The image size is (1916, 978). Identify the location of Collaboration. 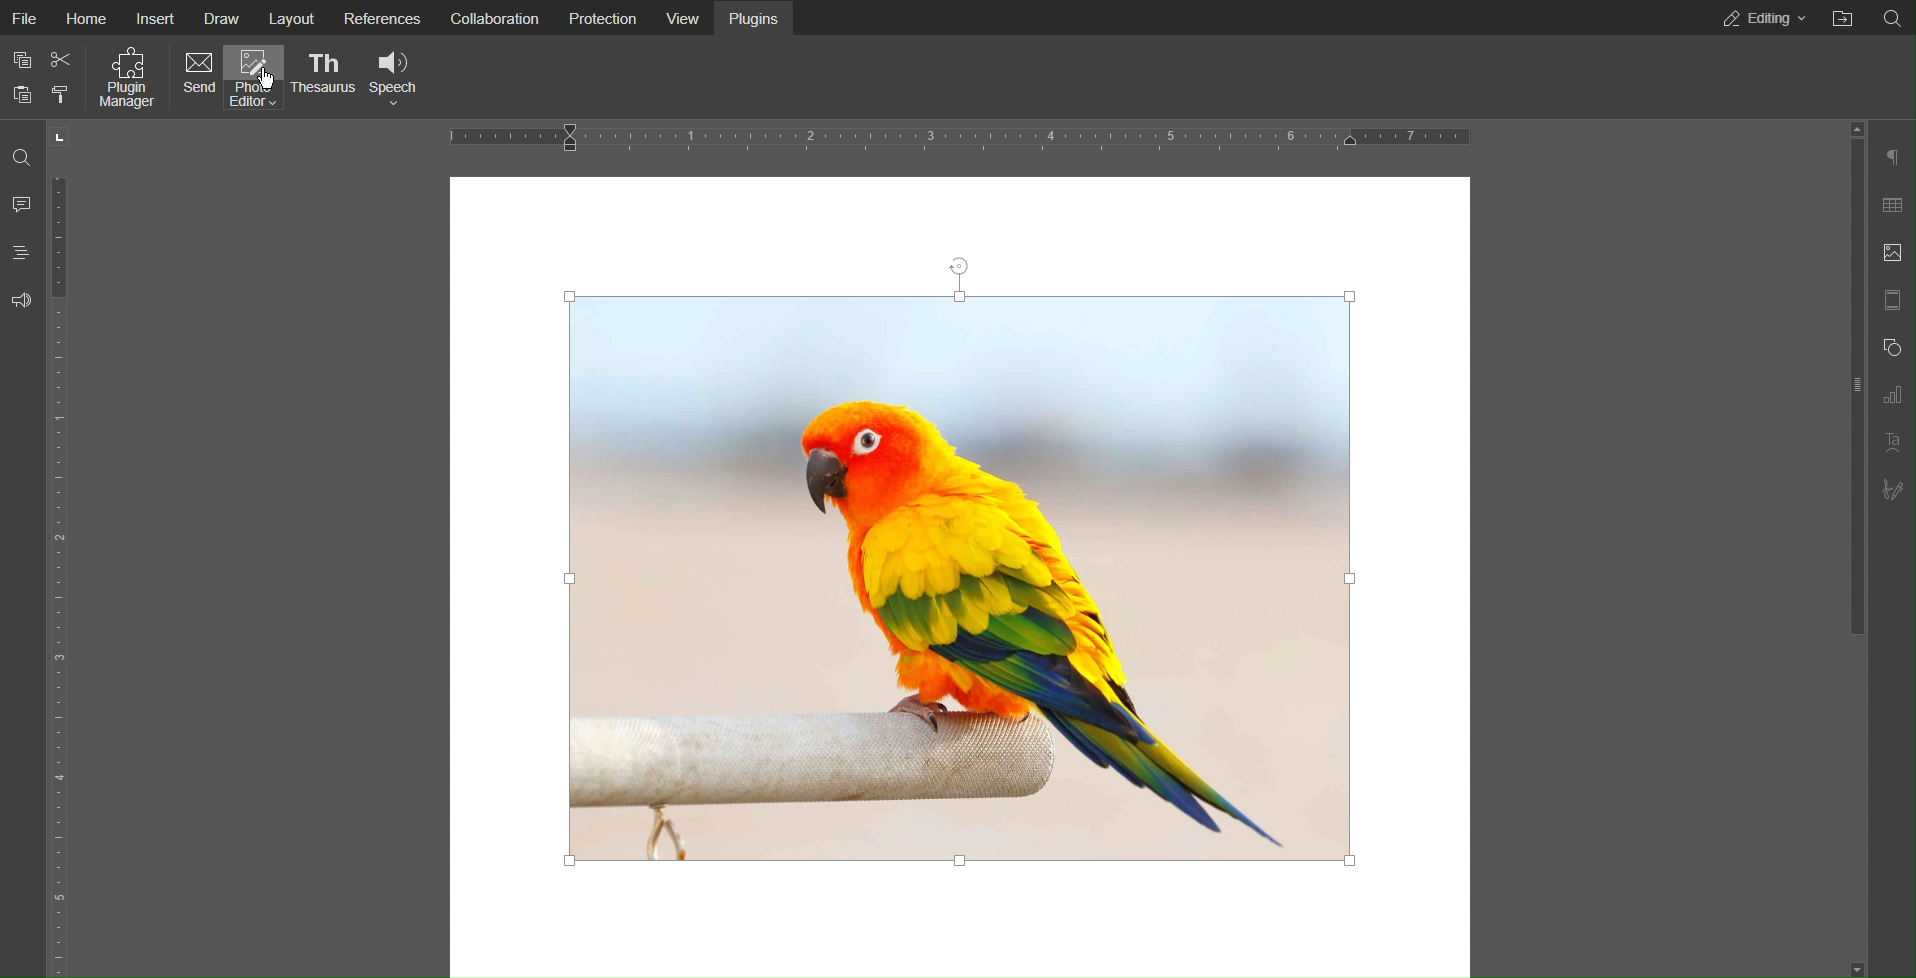
(495, 17).